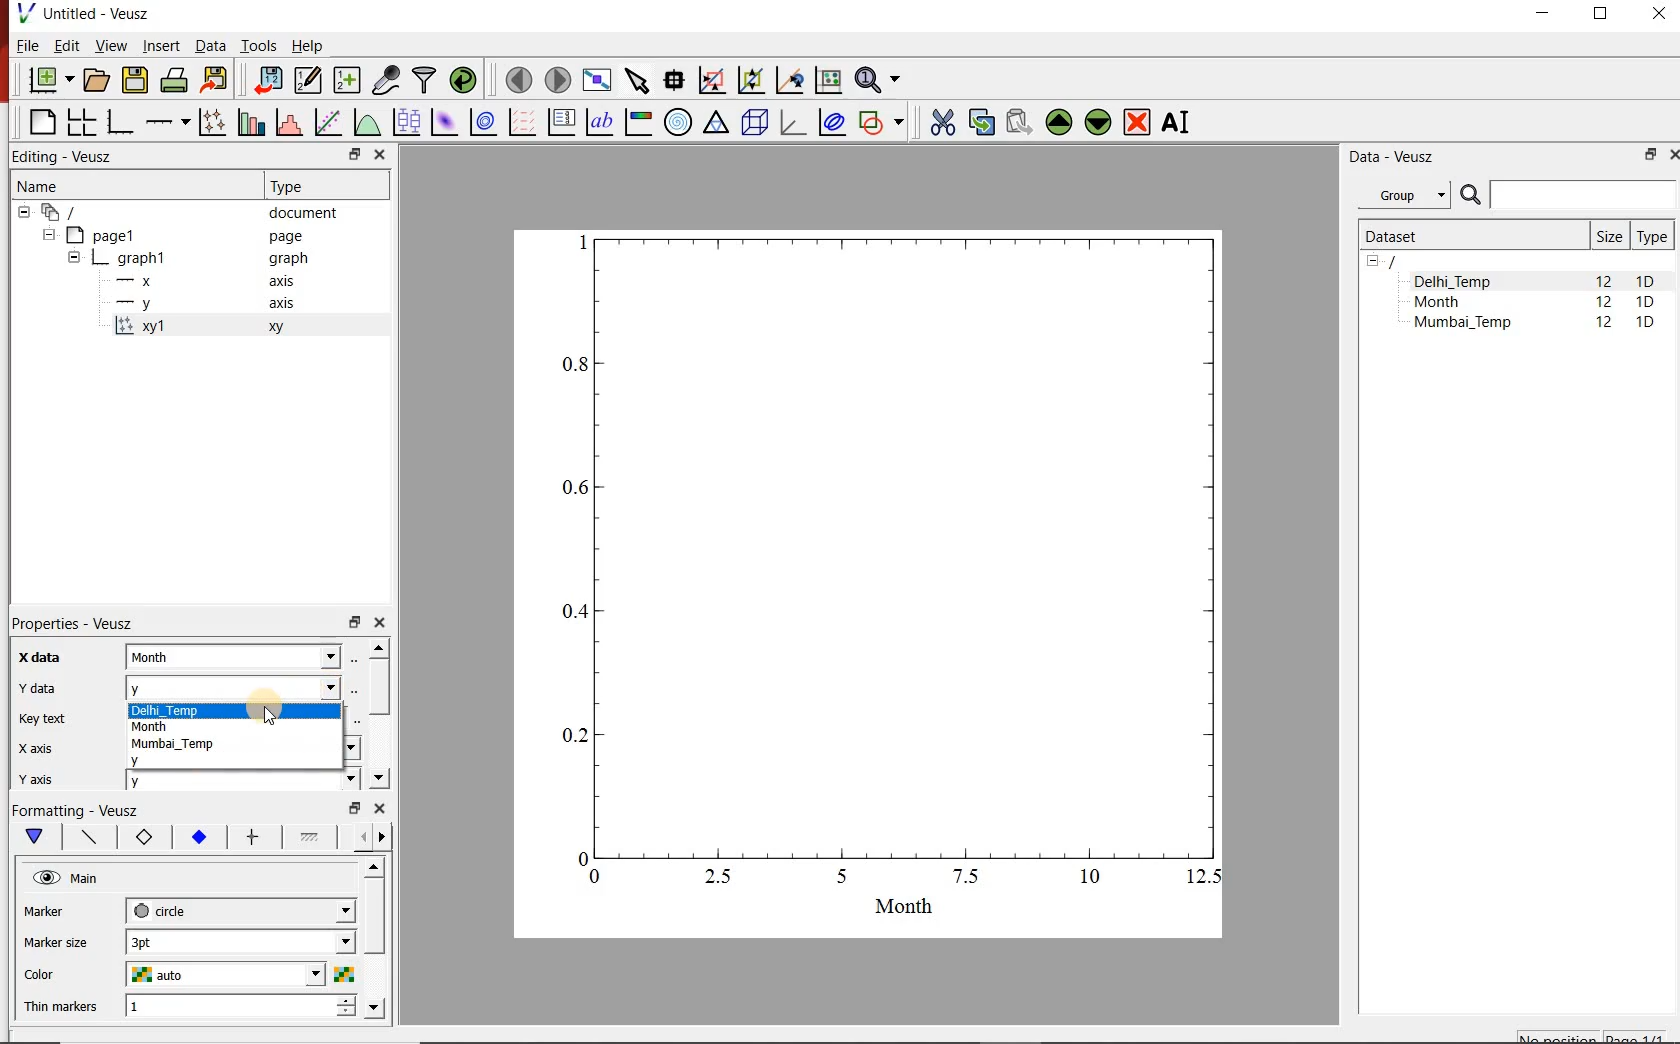 The width and height of the screenshot is (1680, 1044). I want to click on plot box plots, so click(406, 122).